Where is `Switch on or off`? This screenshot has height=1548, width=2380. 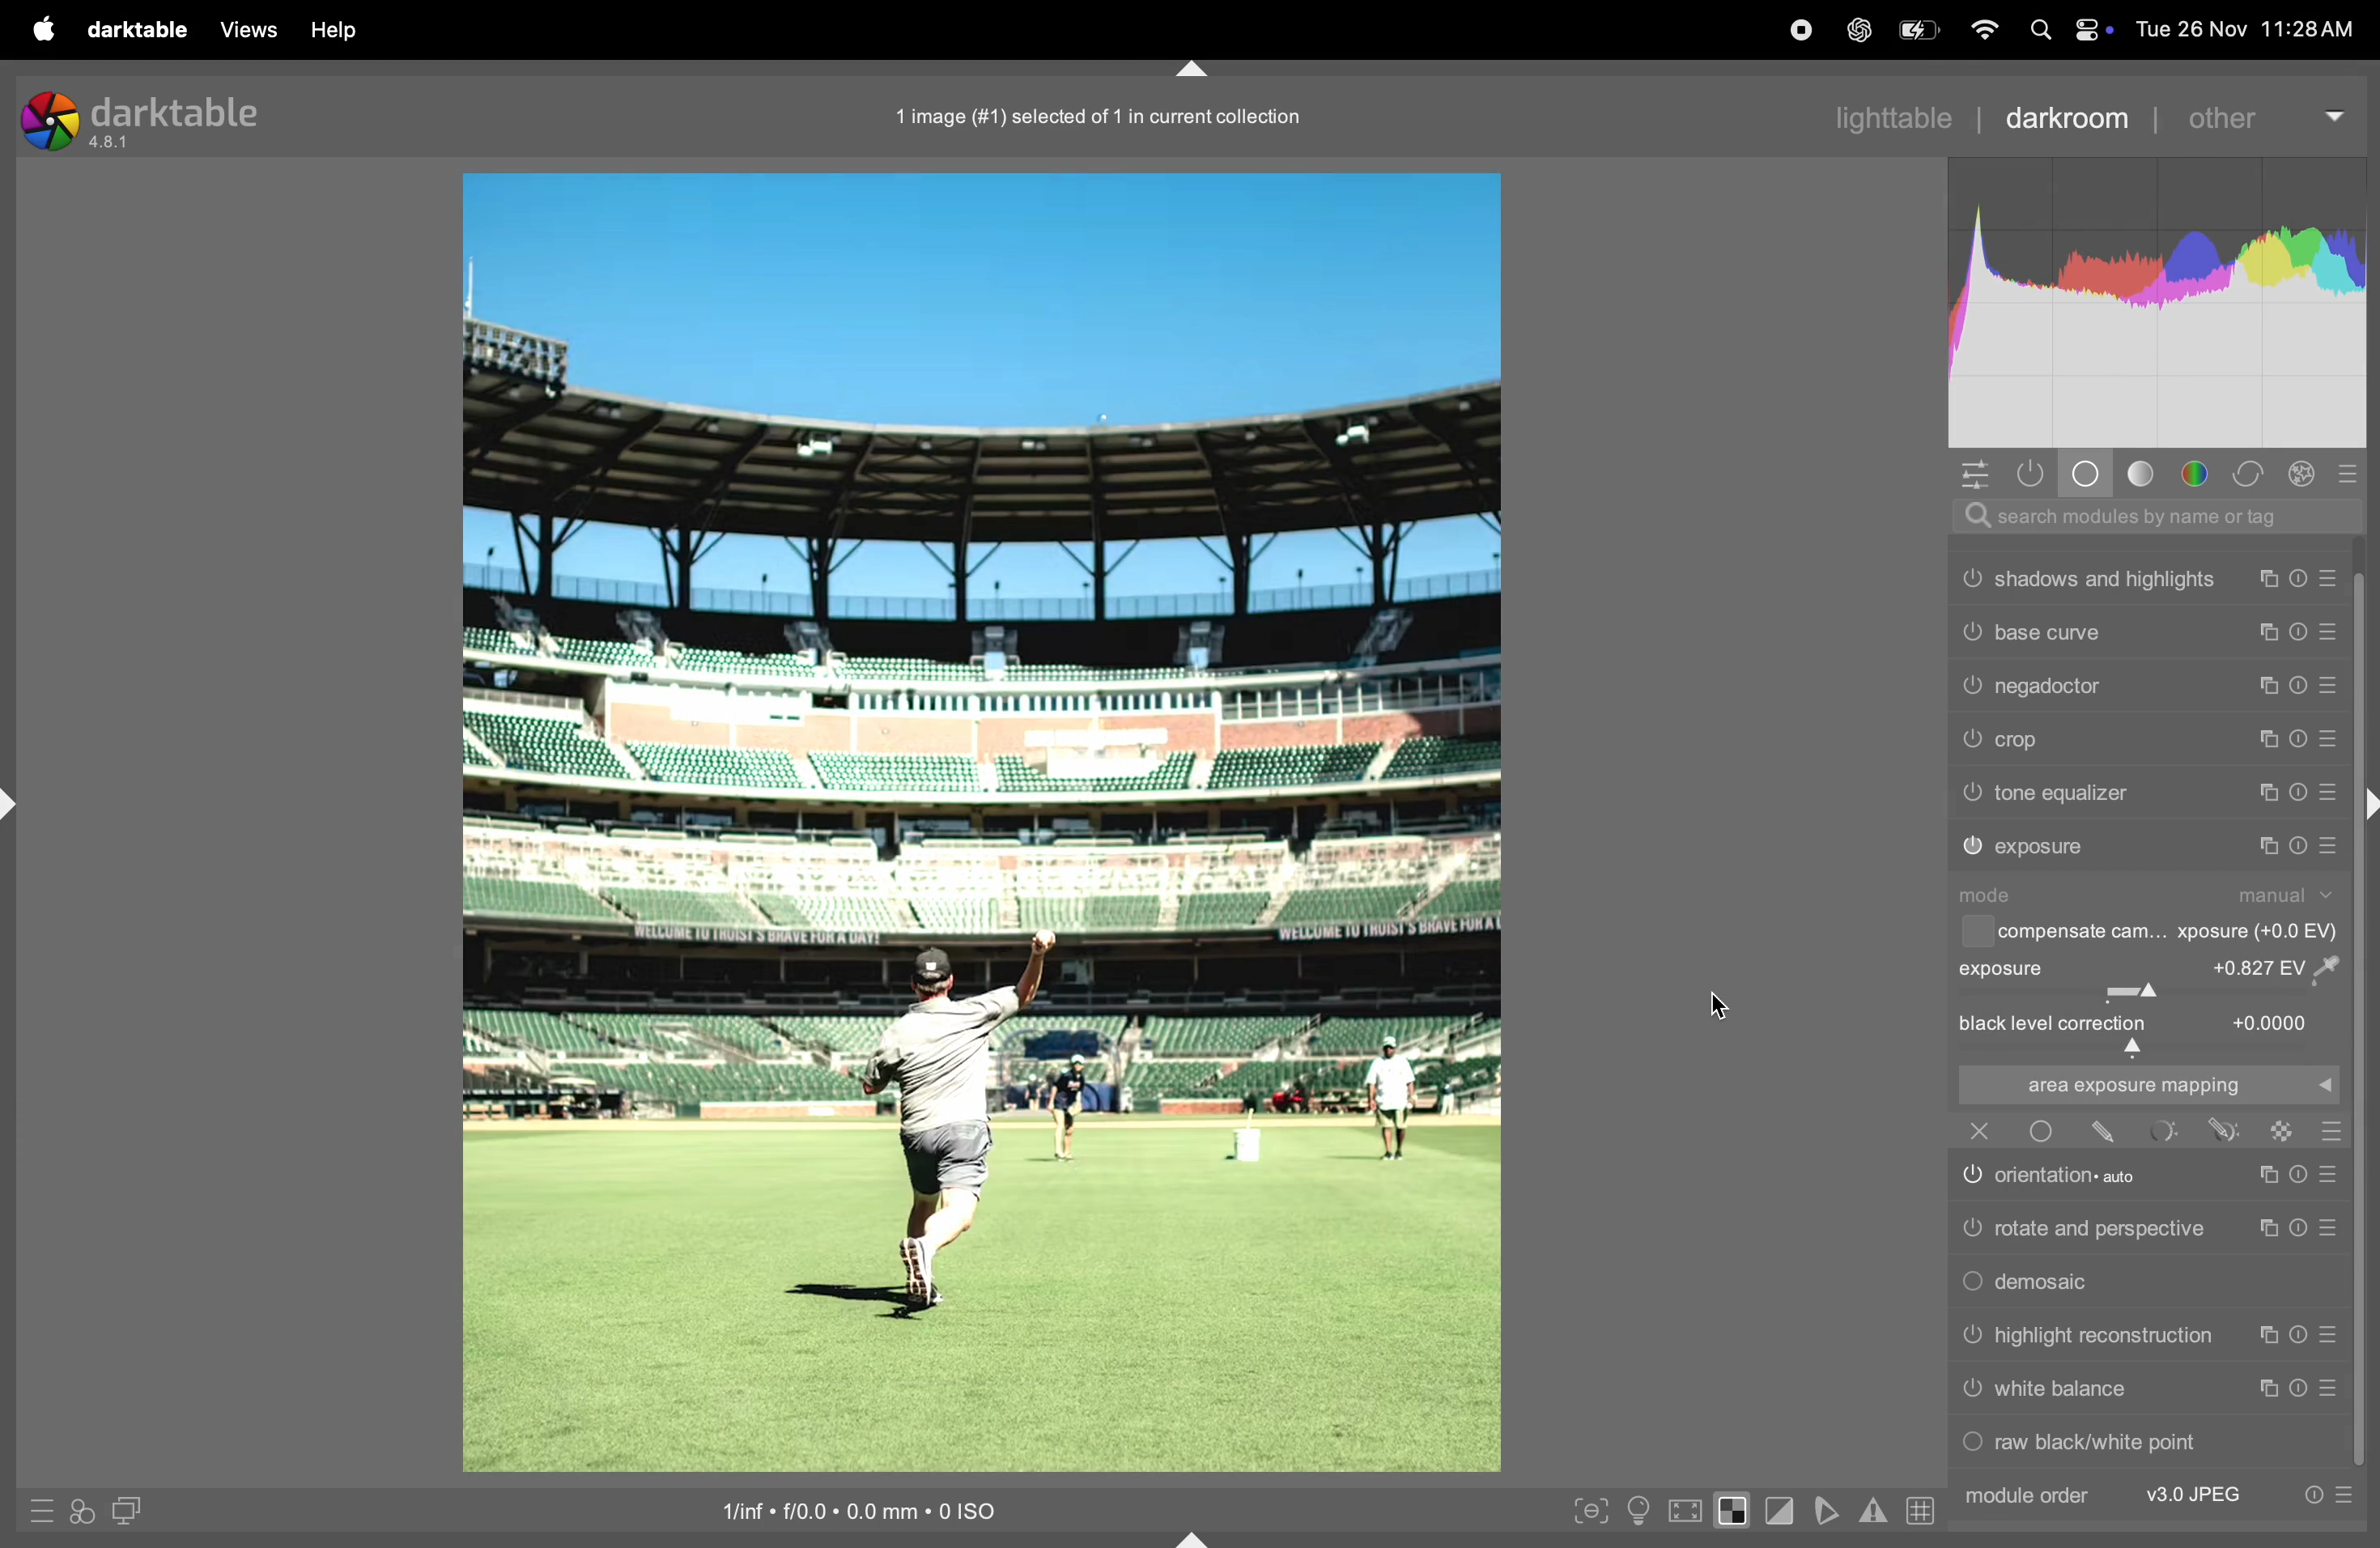 Switch on or off is located at coordinates (1971, 740).